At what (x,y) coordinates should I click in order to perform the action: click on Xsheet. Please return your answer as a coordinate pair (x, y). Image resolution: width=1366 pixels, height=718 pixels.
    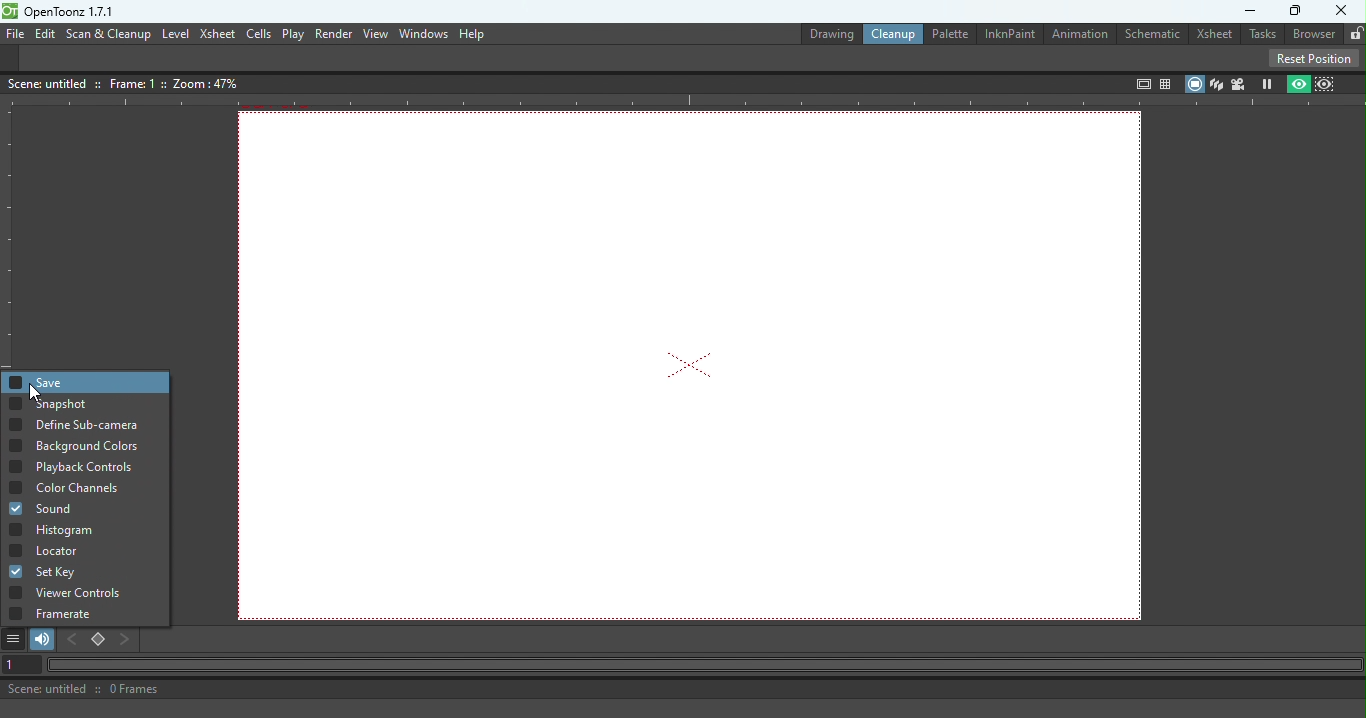
    Looking at the image, I should click on (1214, 34).